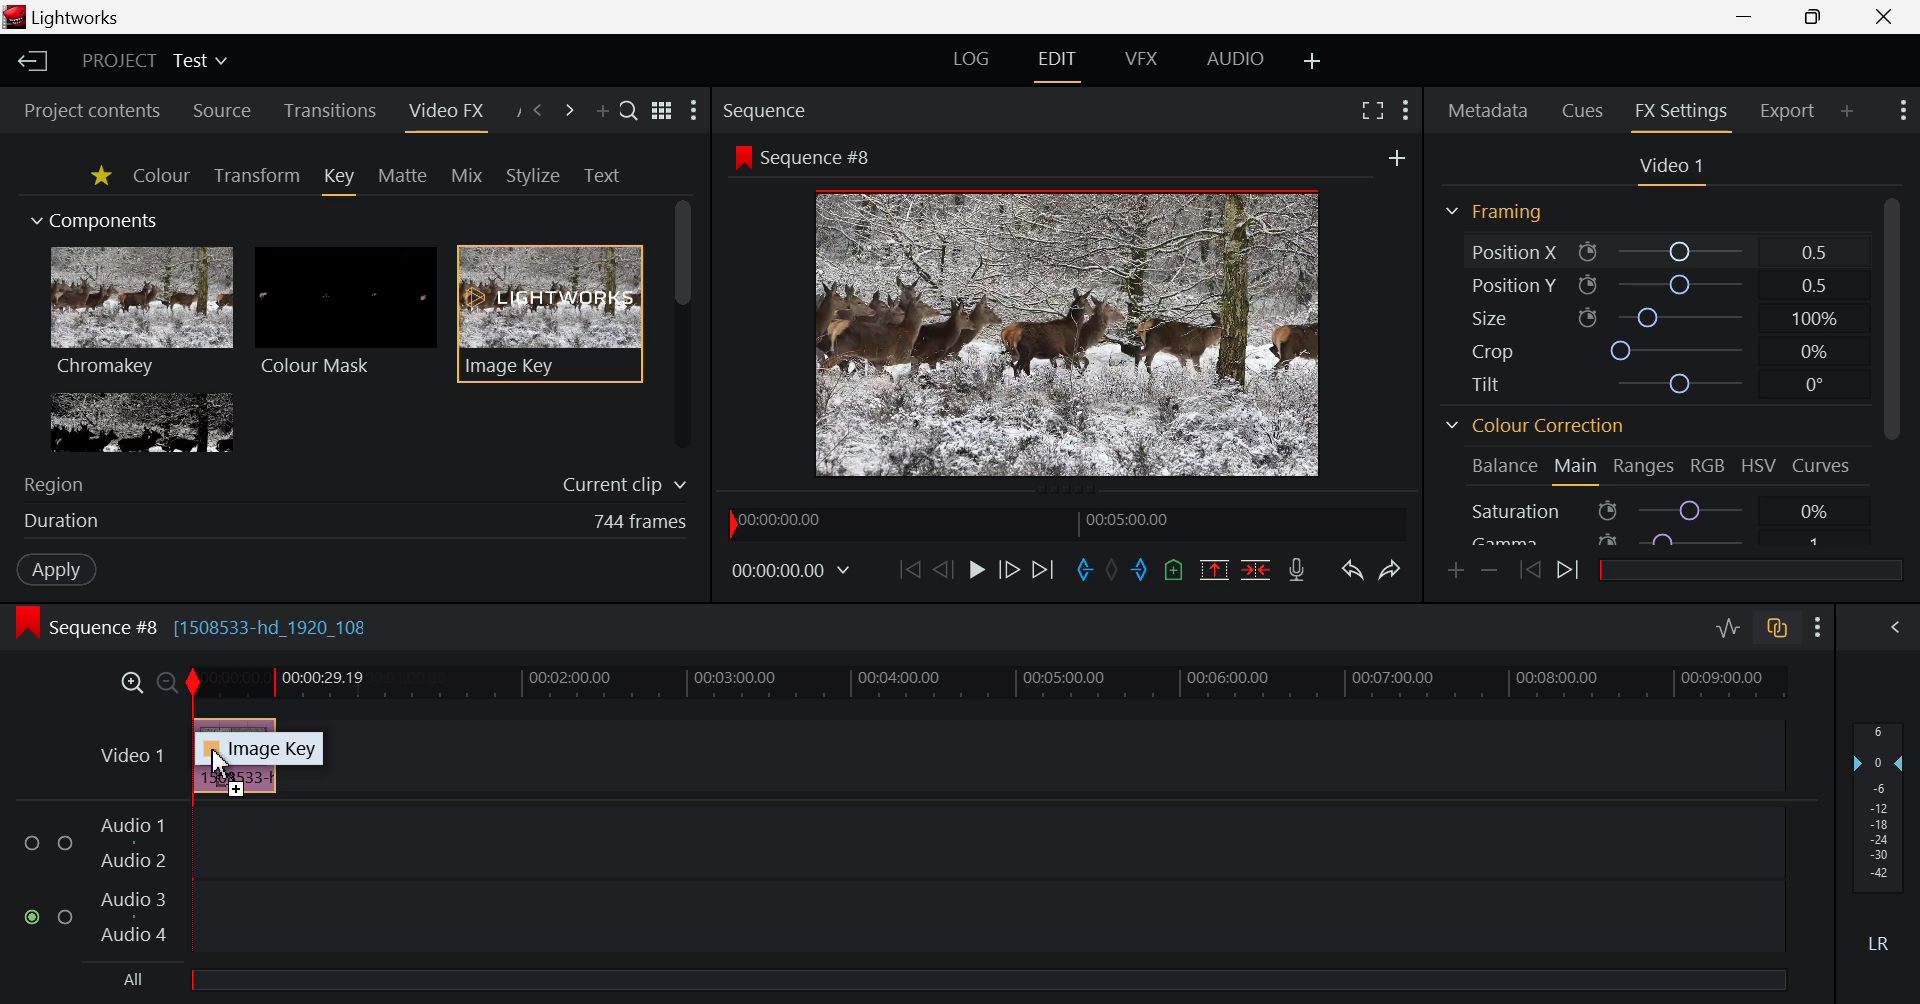 The width and height of the screenshot is (1920, 1004). What do you see at coordinates (83, 108) in the screenshot?
I see `Project contents` at bounding box center [83, 108].